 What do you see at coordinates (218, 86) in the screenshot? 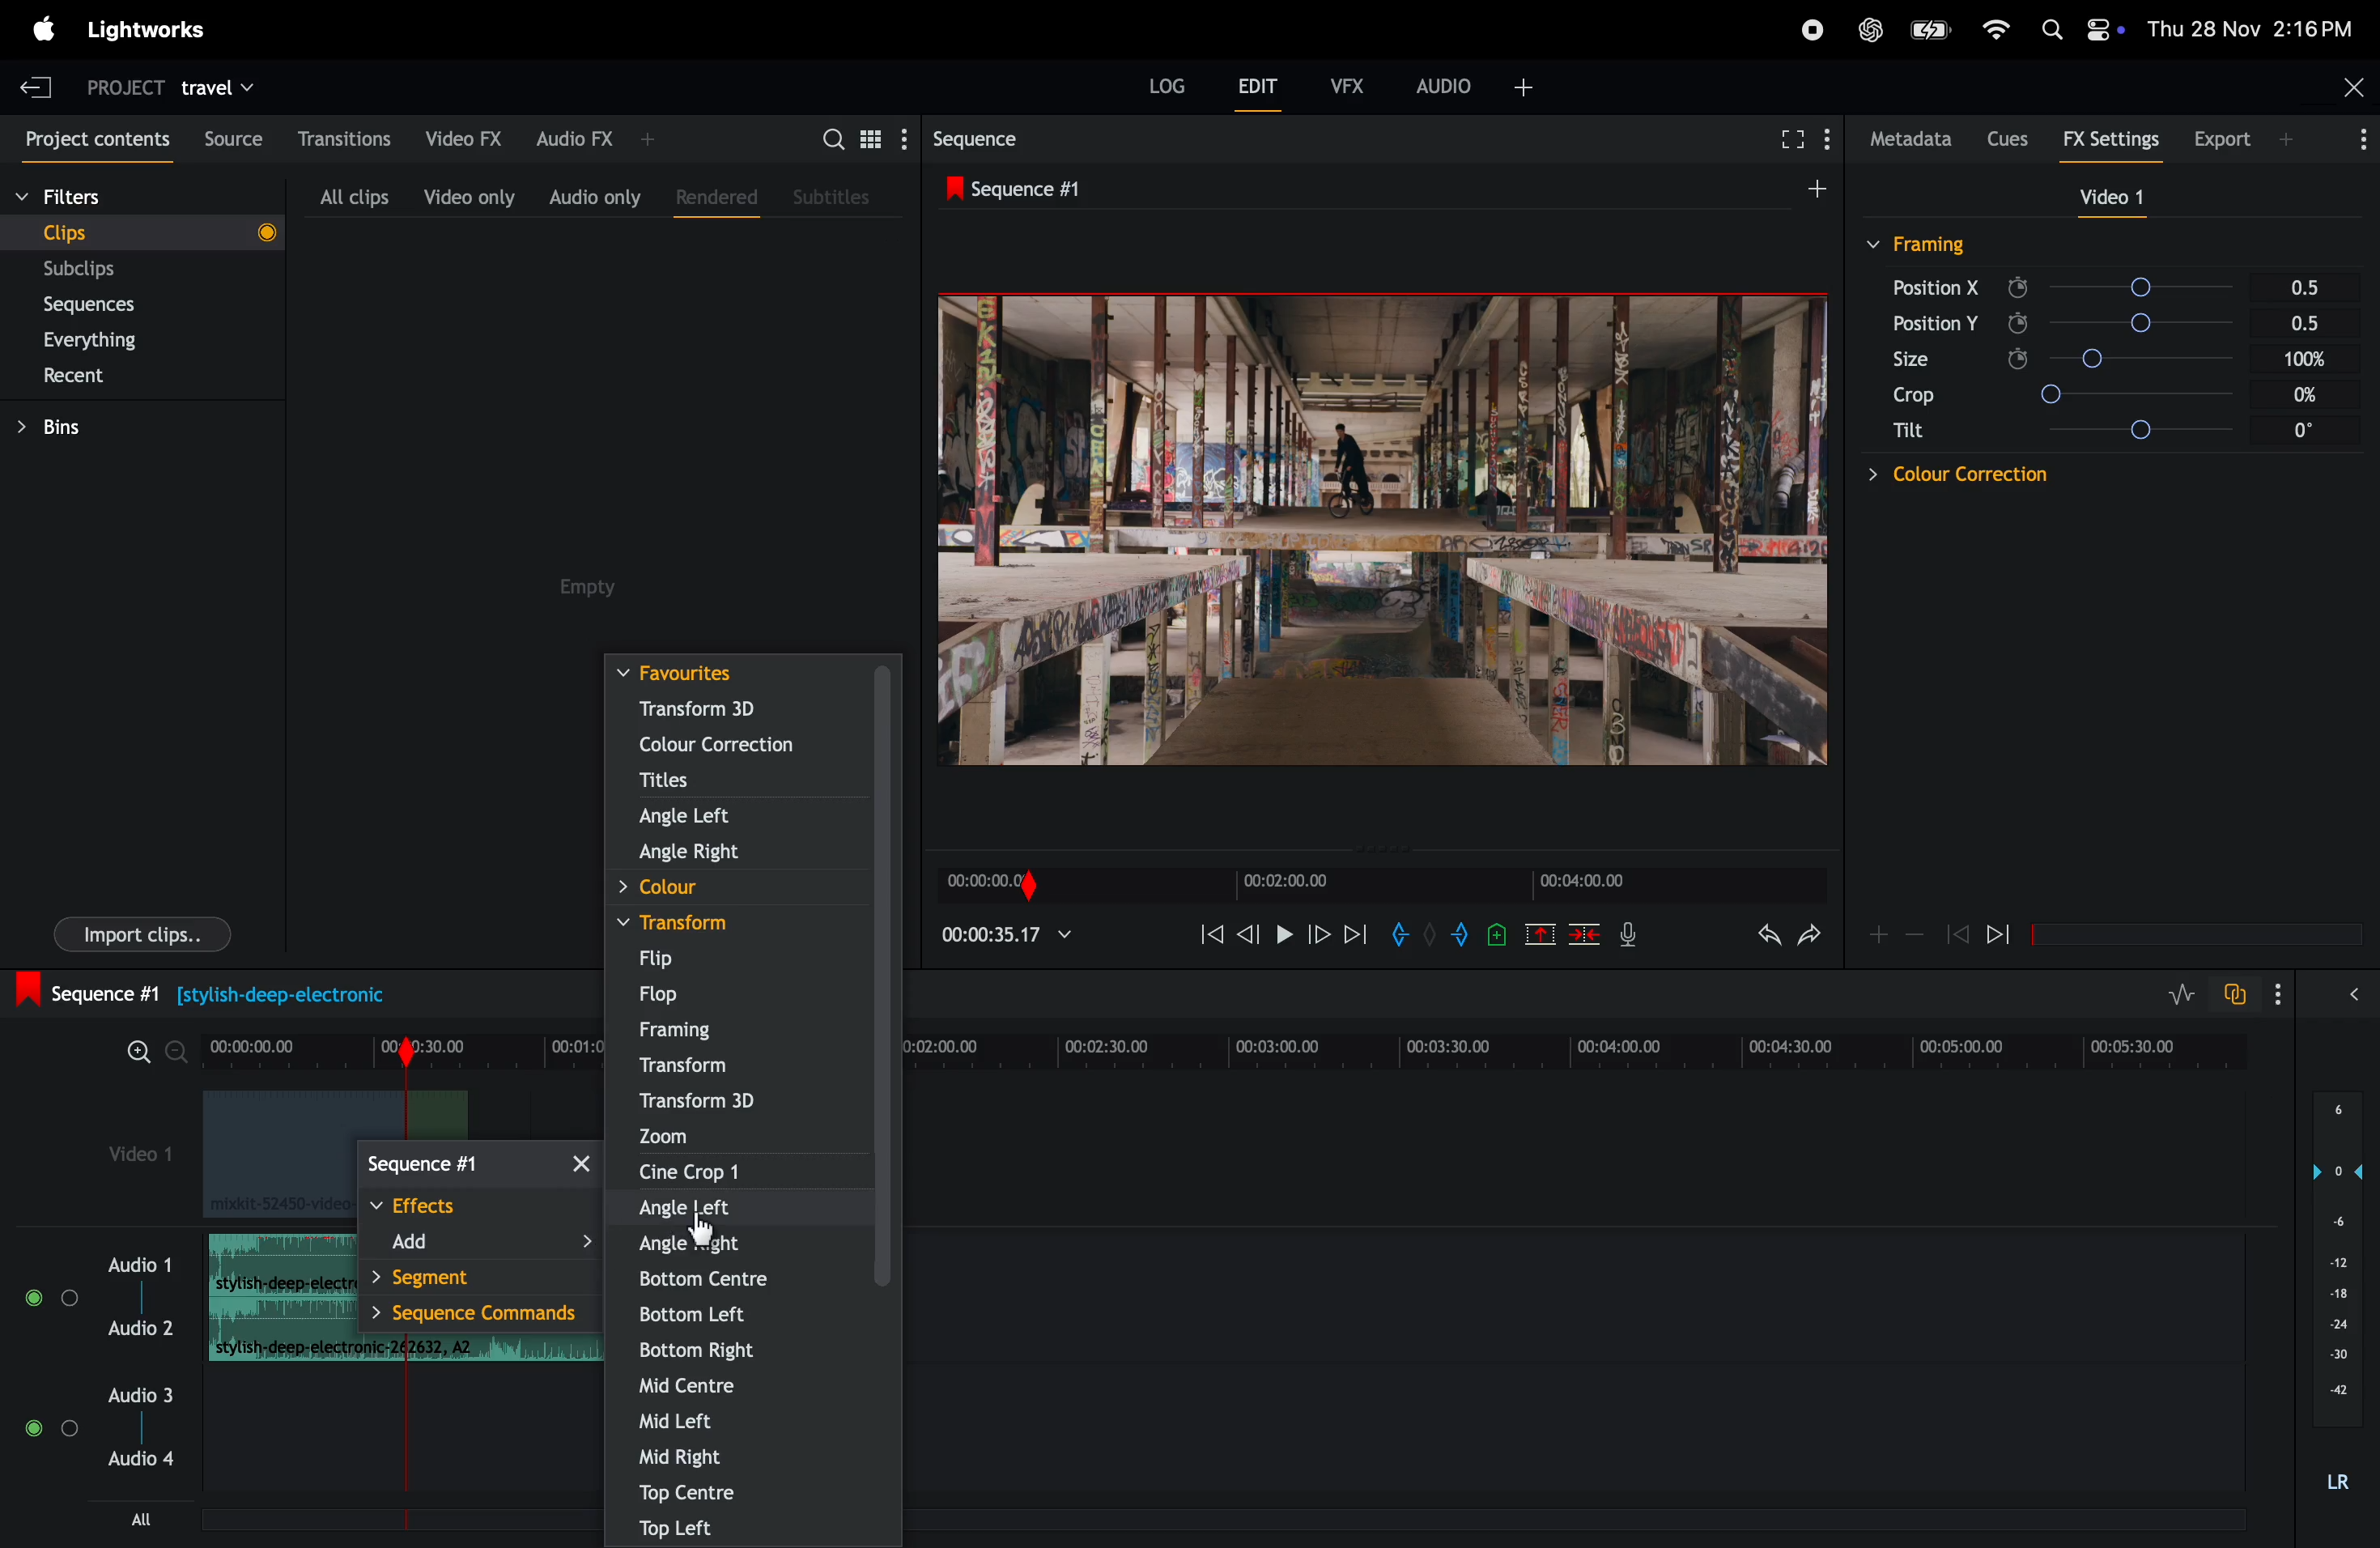
I see `travel` at bounding box center [218, 86].